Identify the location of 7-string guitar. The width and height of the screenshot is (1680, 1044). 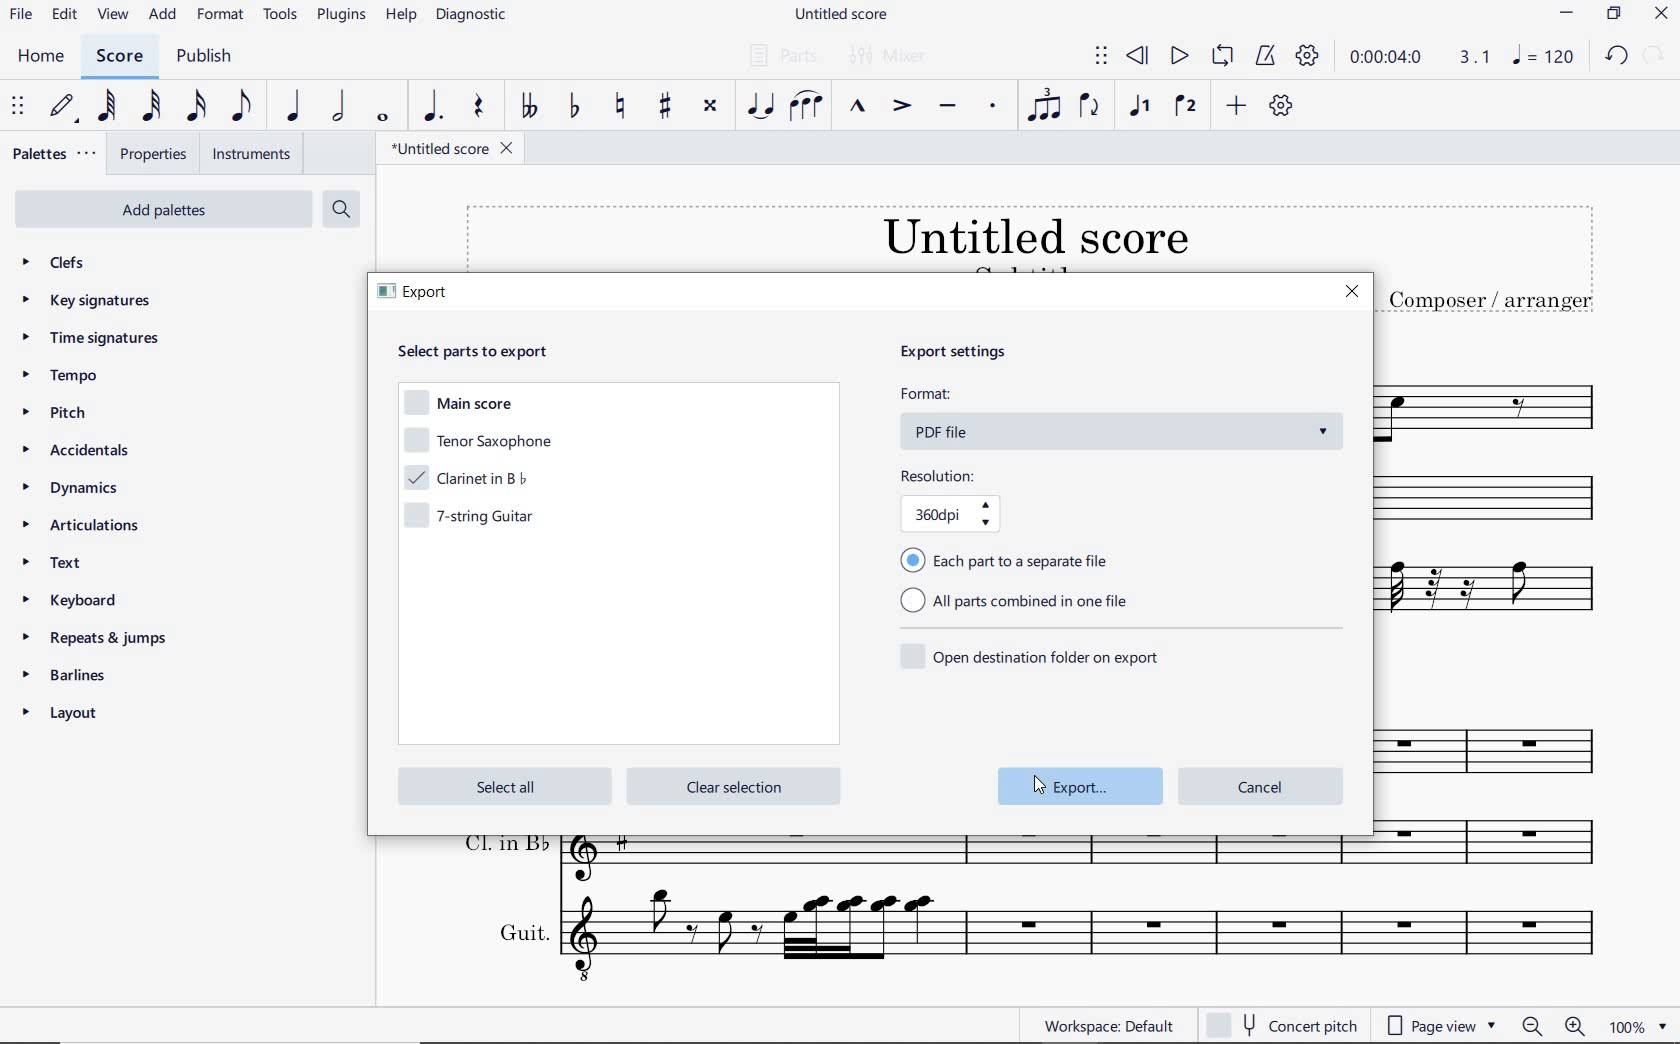
(1501, 598).